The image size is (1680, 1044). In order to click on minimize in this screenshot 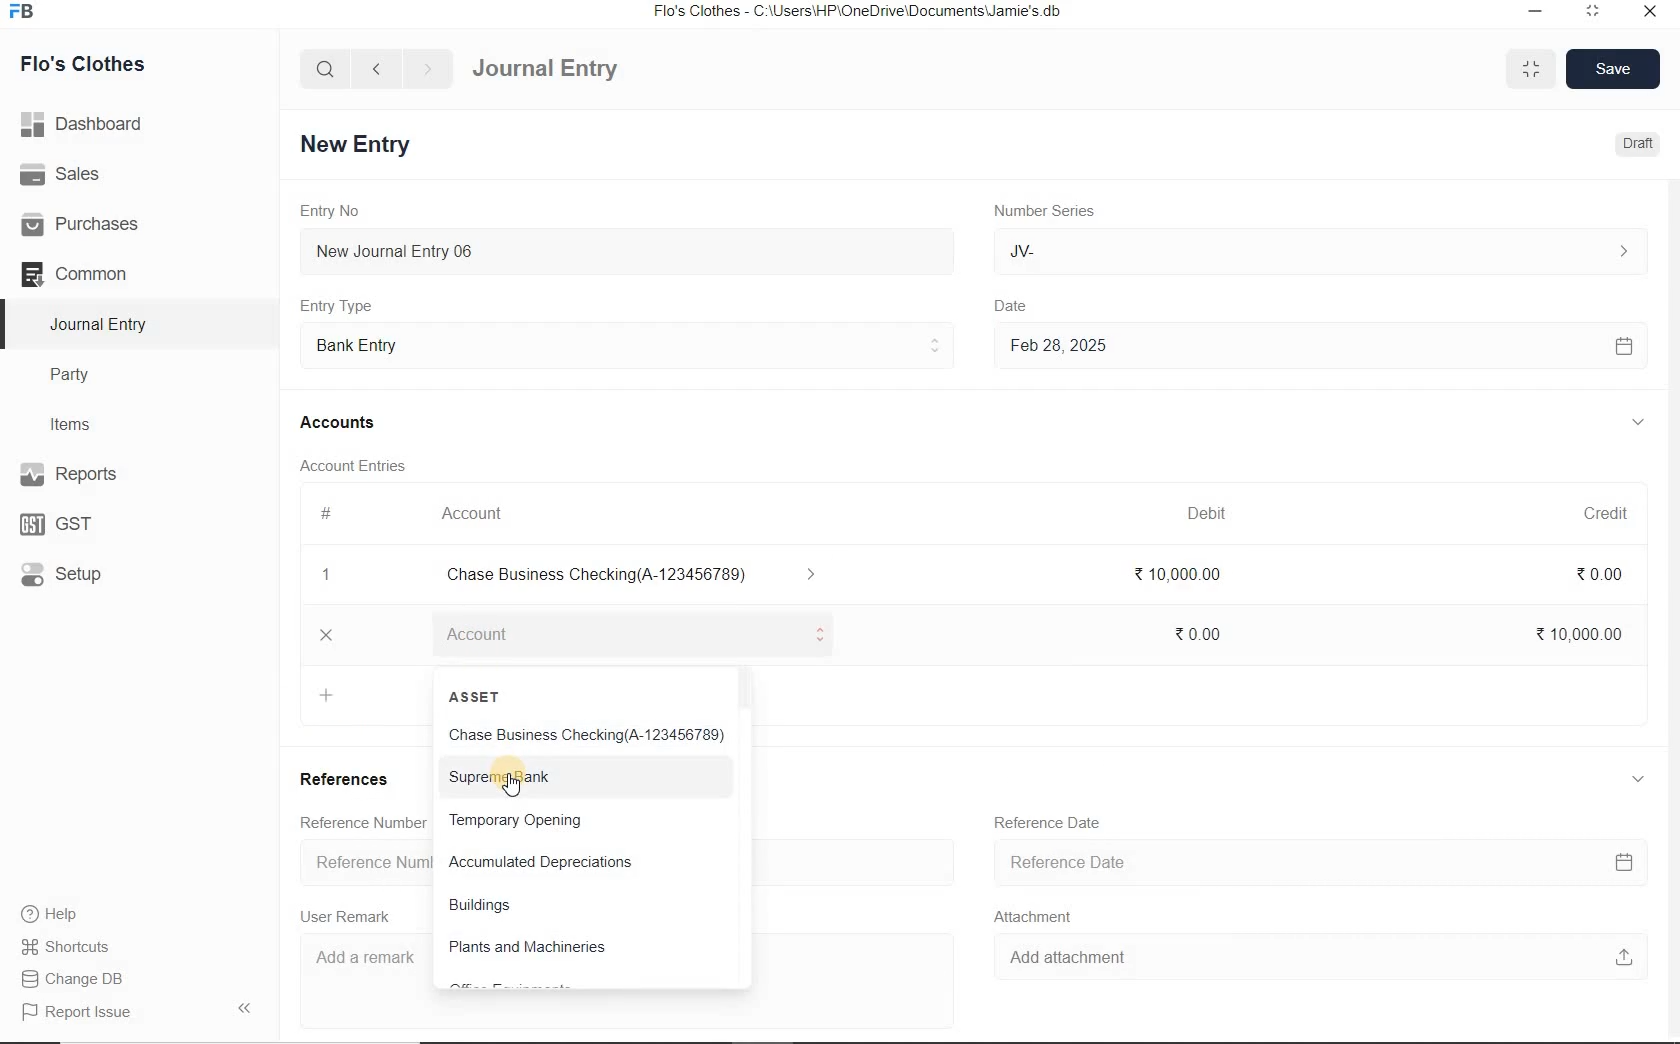, I will do `click(1533, 10)`.